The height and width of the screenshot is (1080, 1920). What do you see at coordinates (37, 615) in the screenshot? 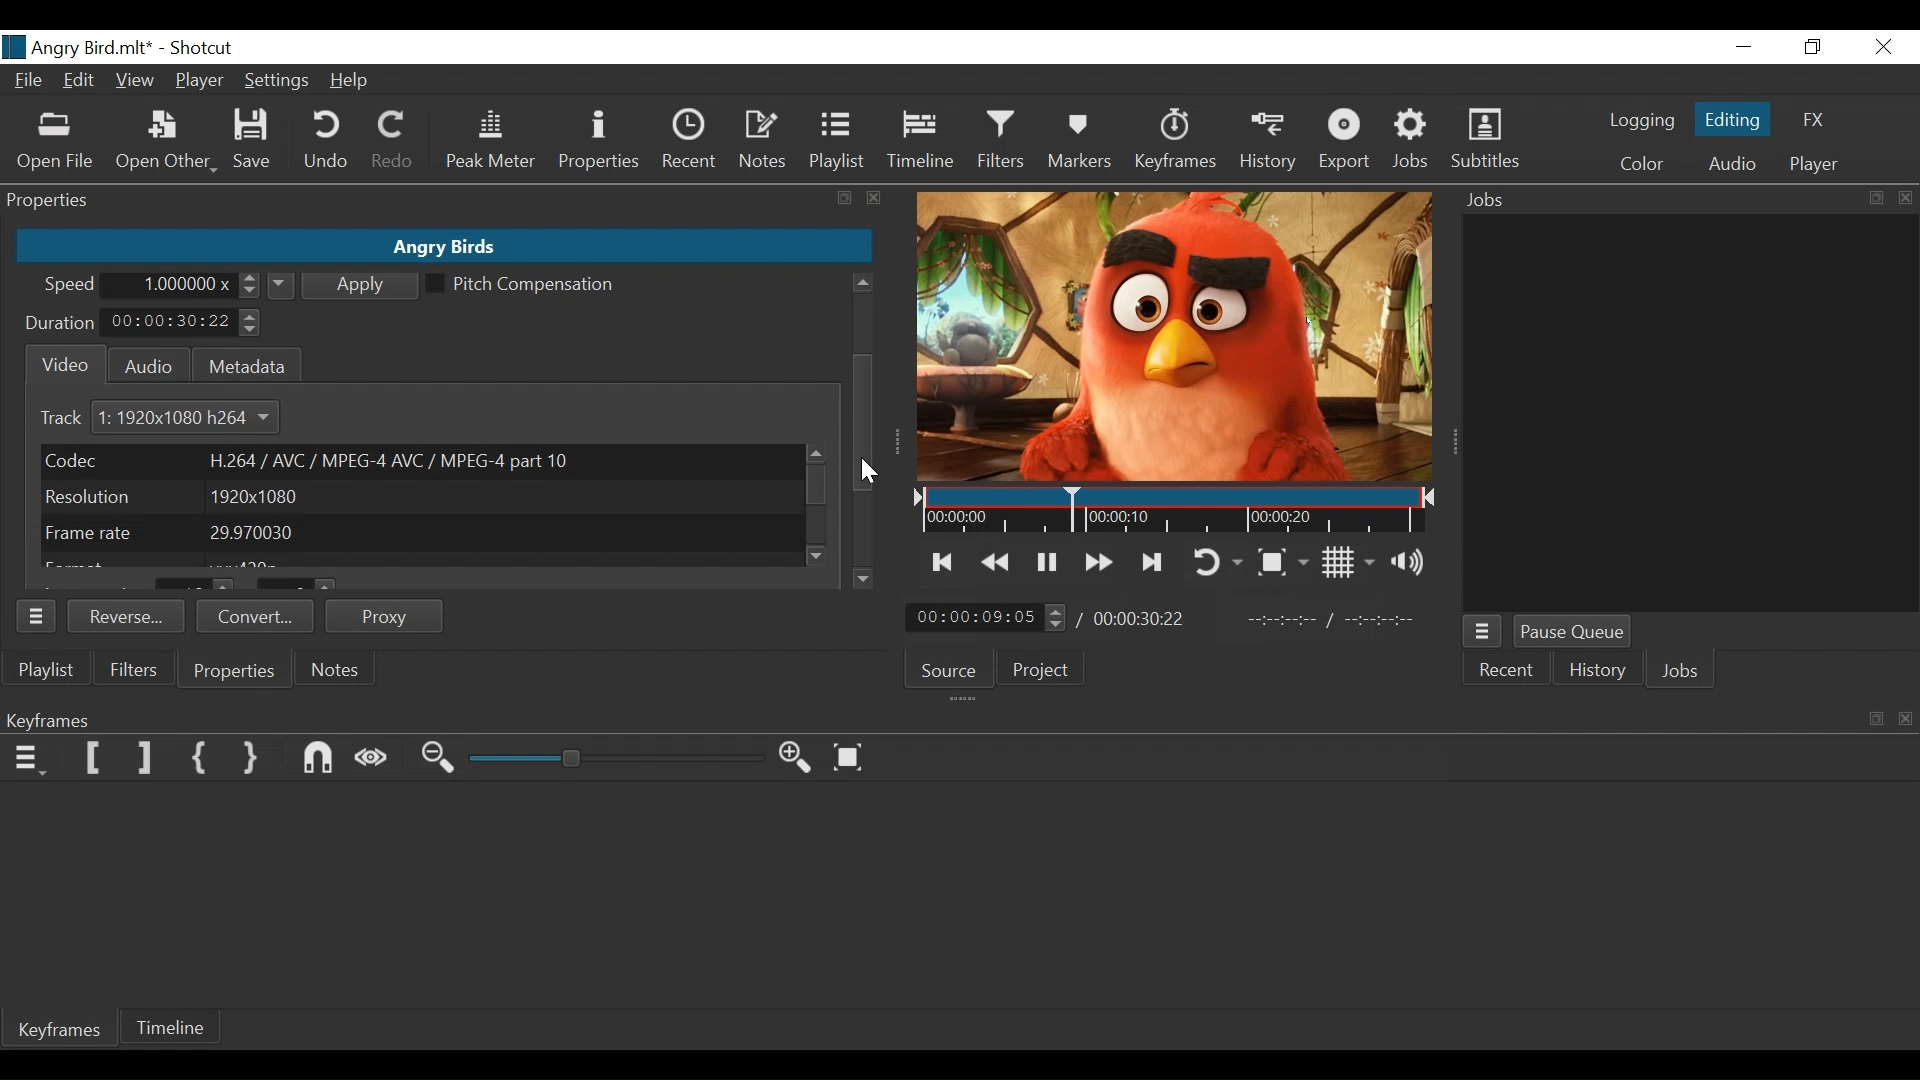
I see `Properties Panel` at bounding box center [37, 615].